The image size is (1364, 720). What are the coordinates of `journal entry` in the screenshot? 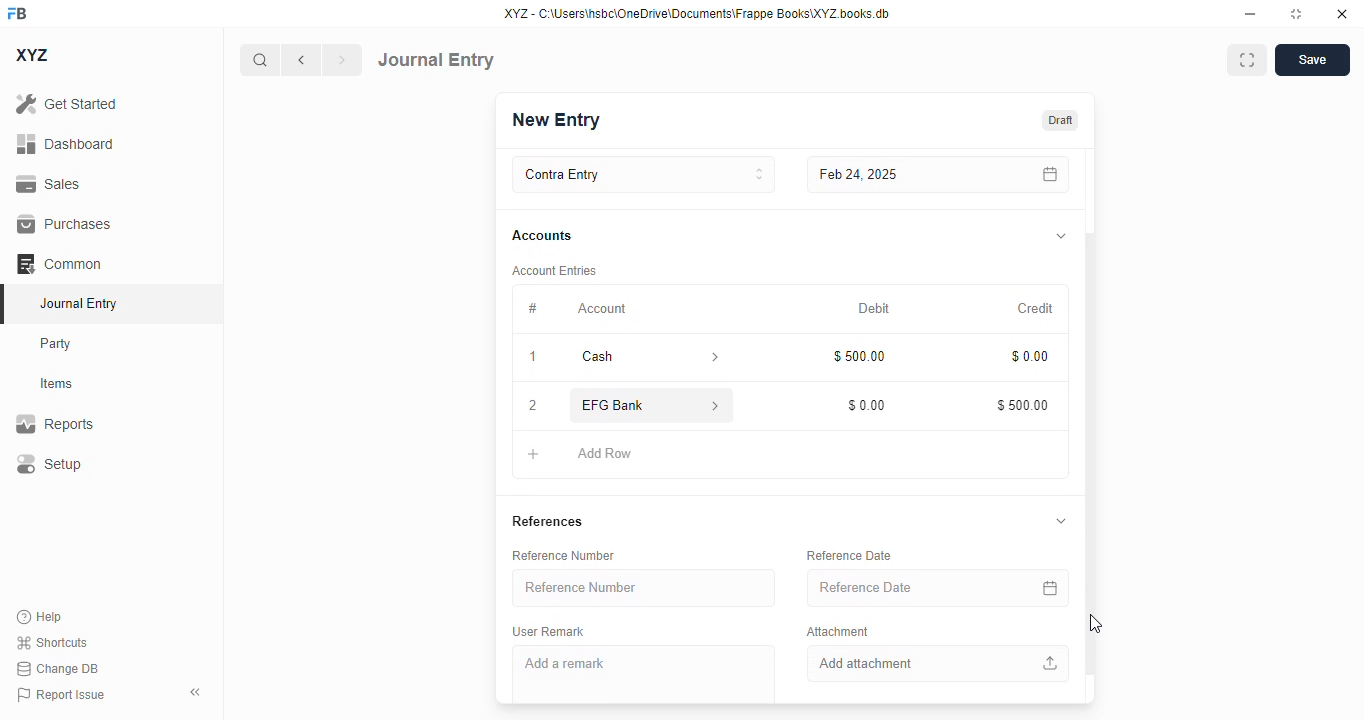 It's located at (436, 60).